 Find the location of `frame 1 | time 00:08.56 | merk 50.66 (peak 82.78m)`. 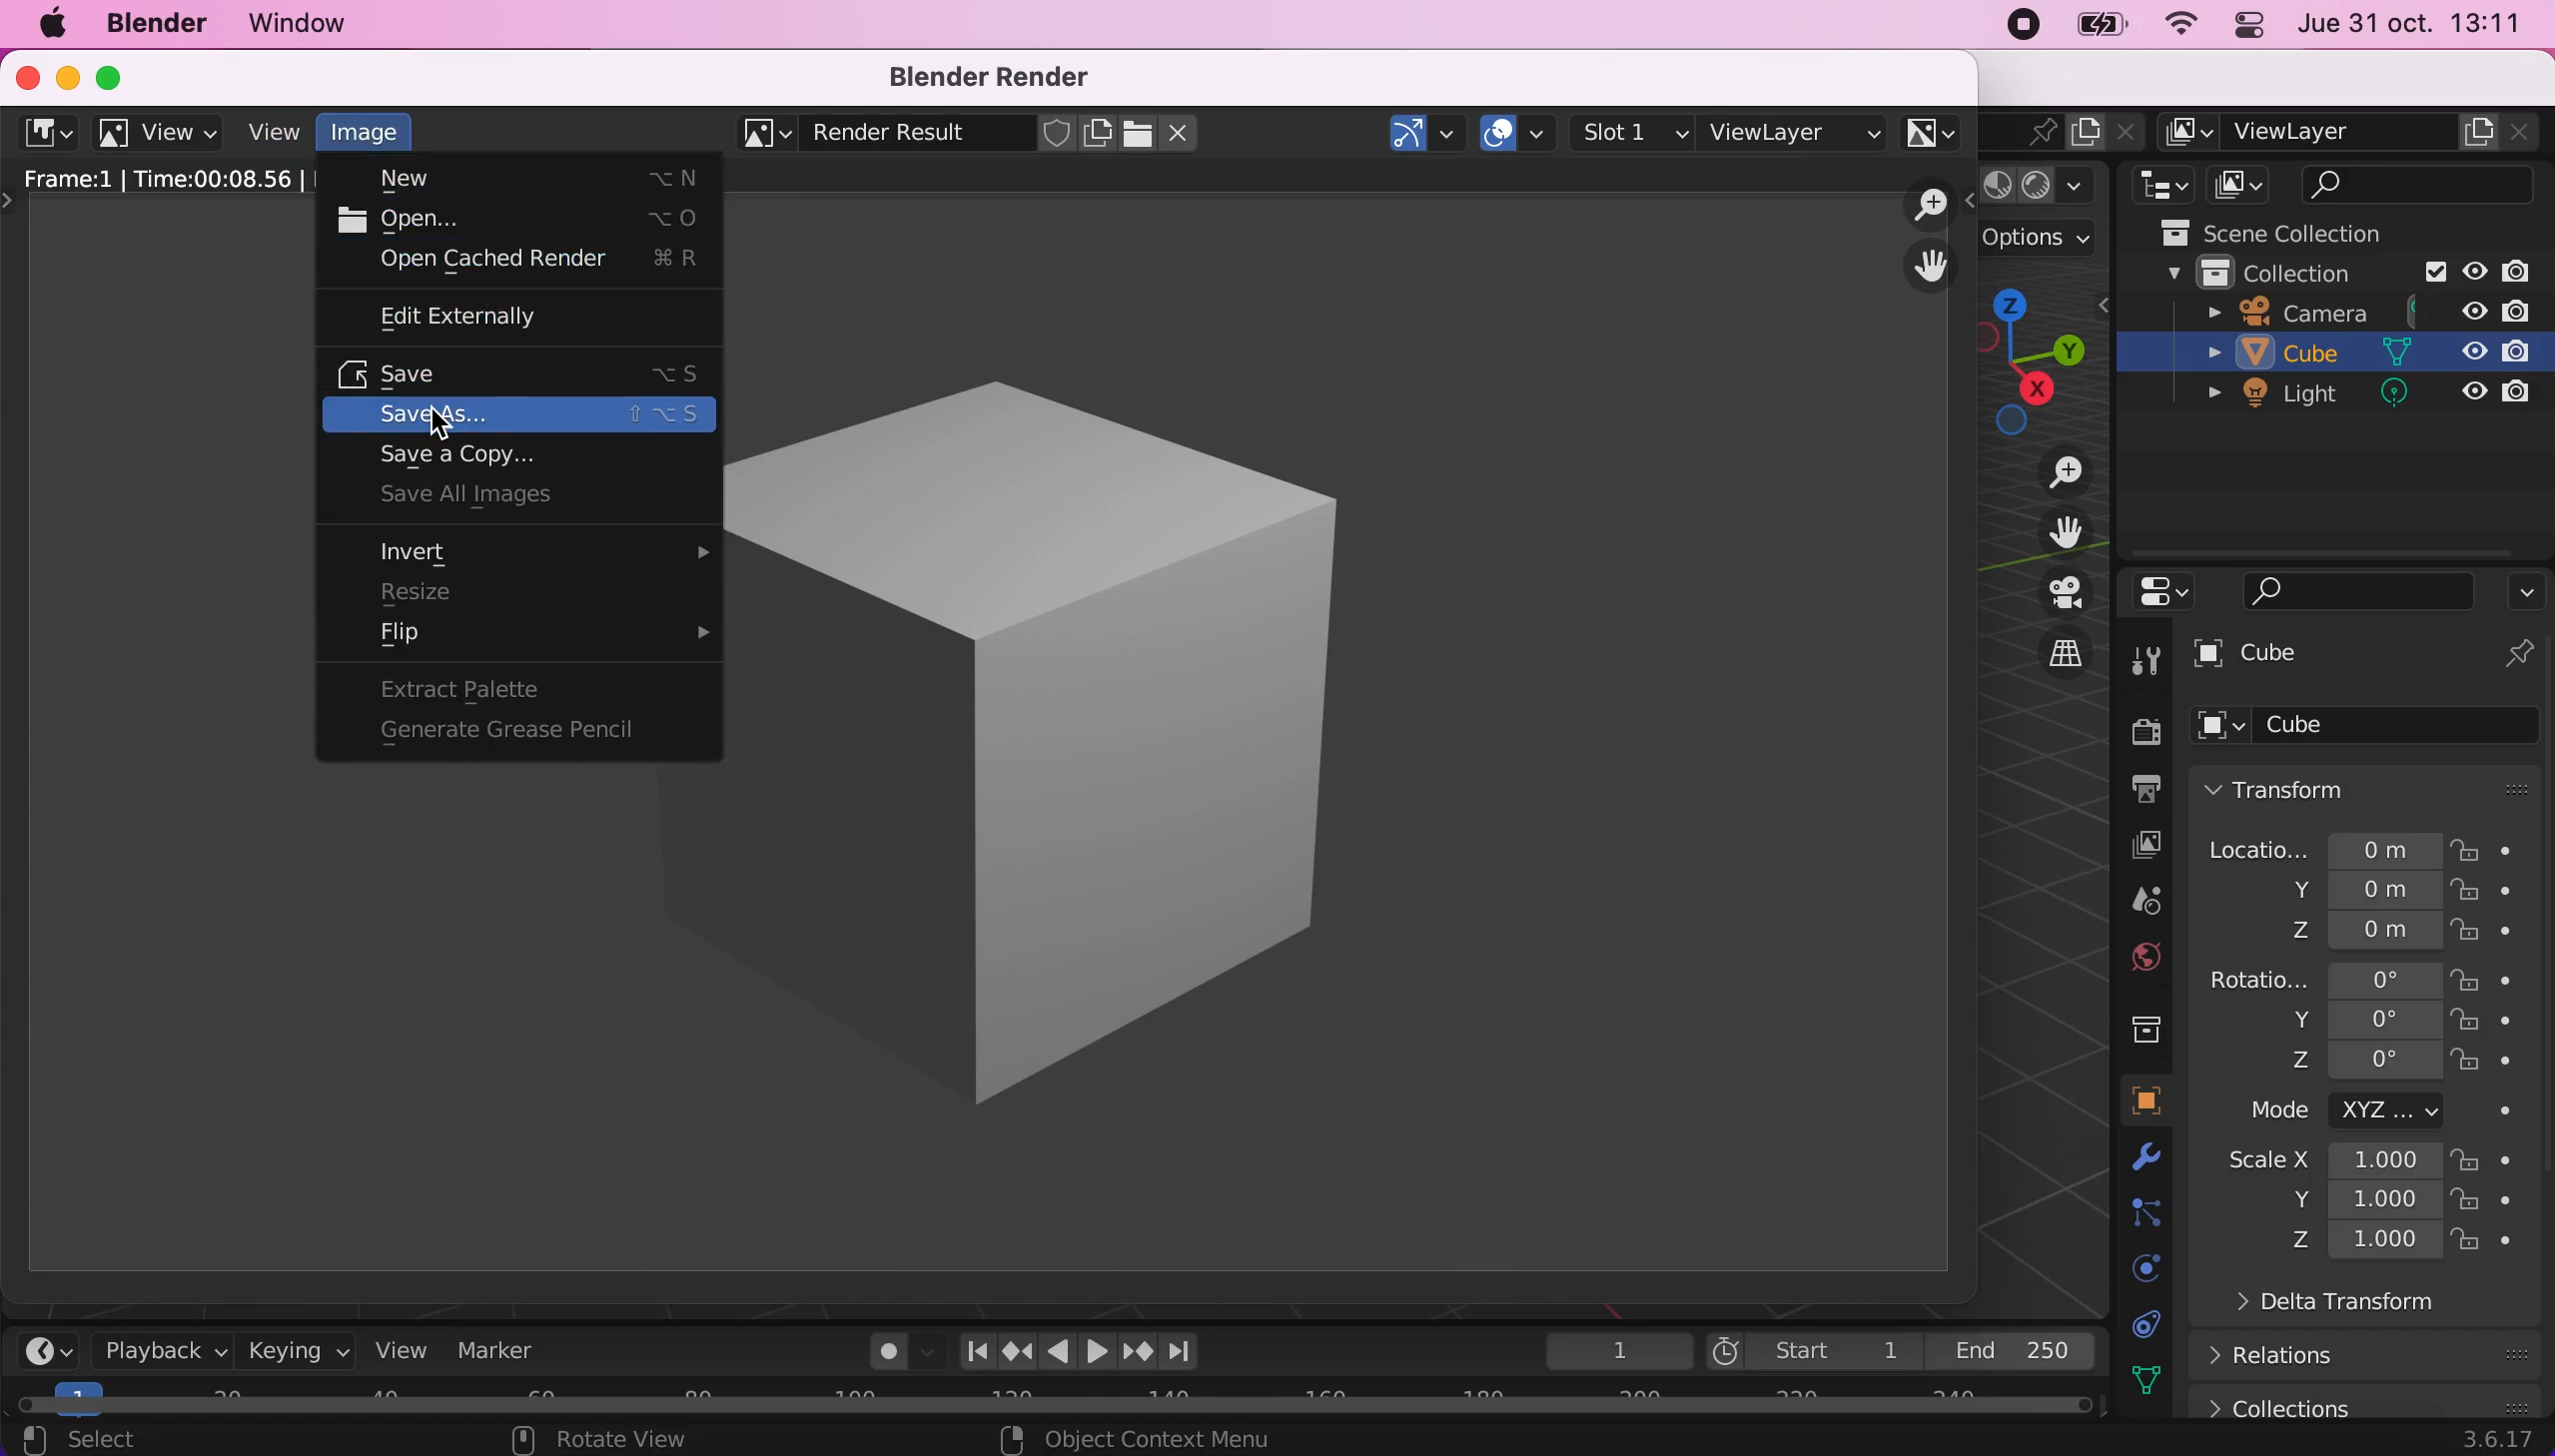

frame 1 | time 00:08.56 | merk 50.66 (peak 82.78m) is located at coordinates (163, 177).